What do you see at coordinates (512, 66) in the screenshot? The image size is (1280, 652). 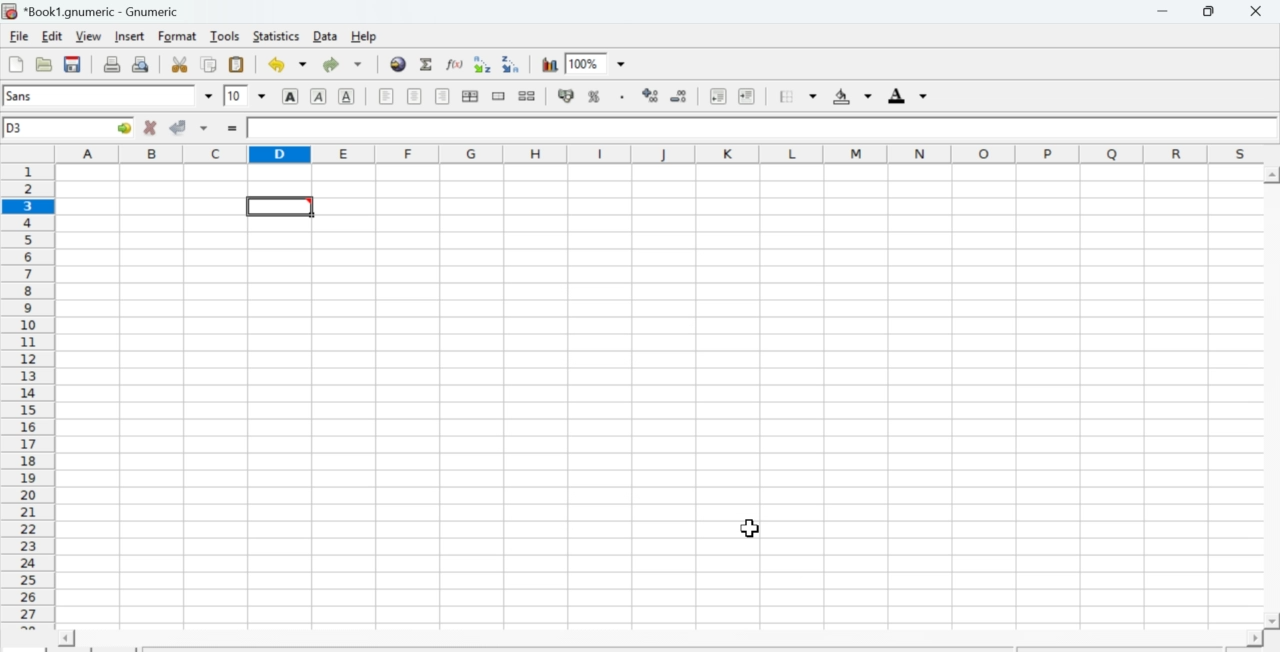 I see `Sort descending` at bounding box center [512, 66].